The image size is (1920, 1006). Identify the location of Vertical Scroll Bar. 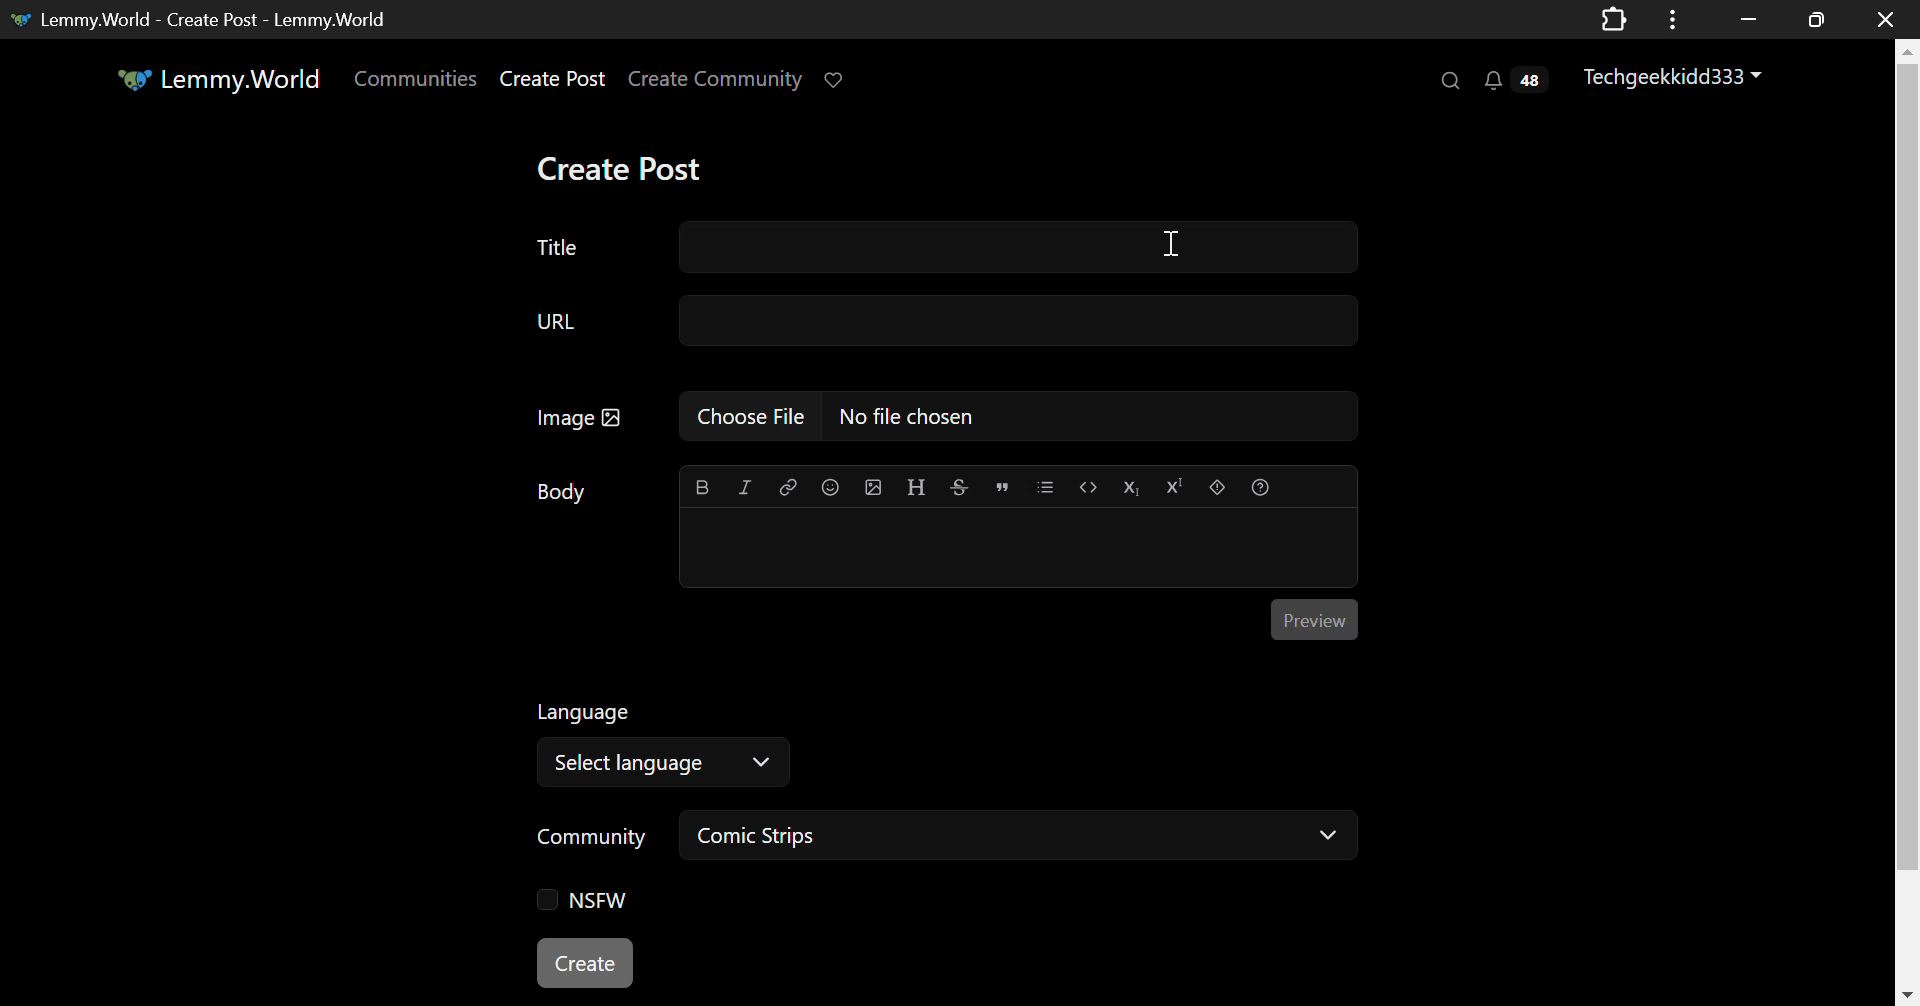
(1908, 531).